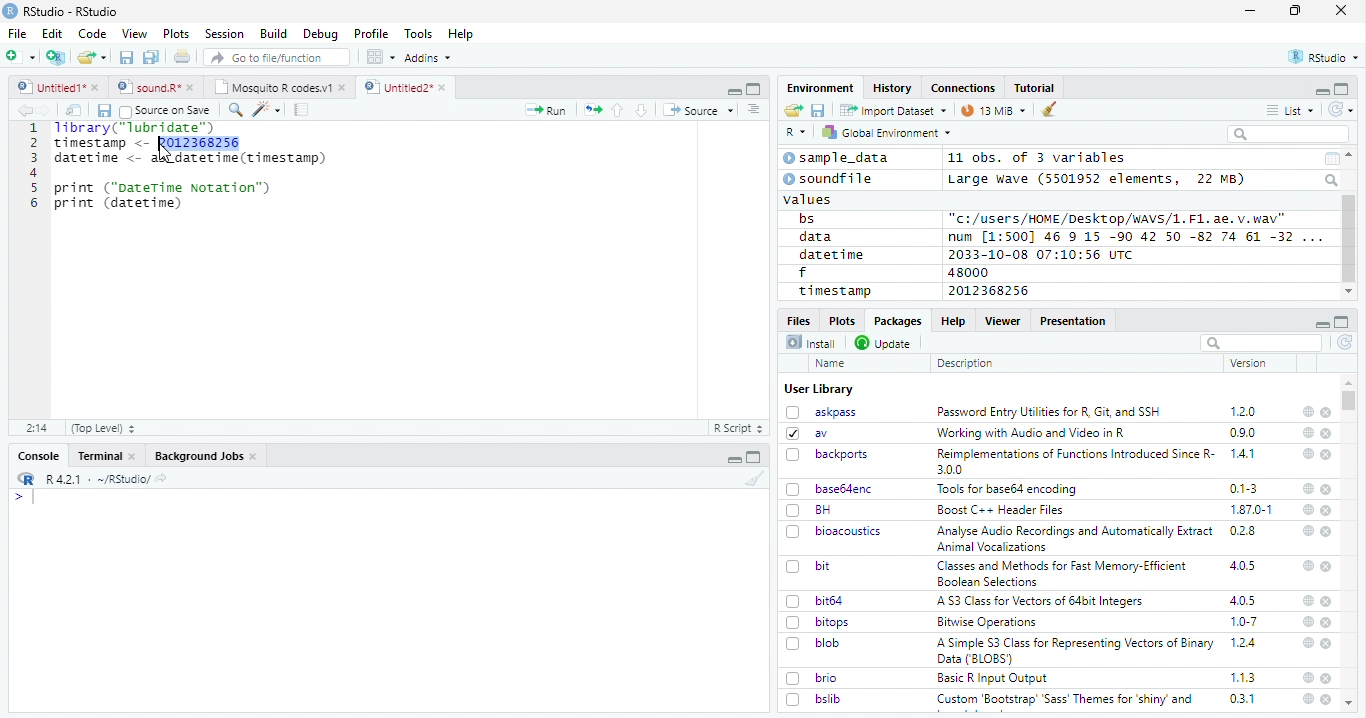 The width and height of the screenshot is (1366, 718). I want to click on 4.0.5, so click(1243, 600).